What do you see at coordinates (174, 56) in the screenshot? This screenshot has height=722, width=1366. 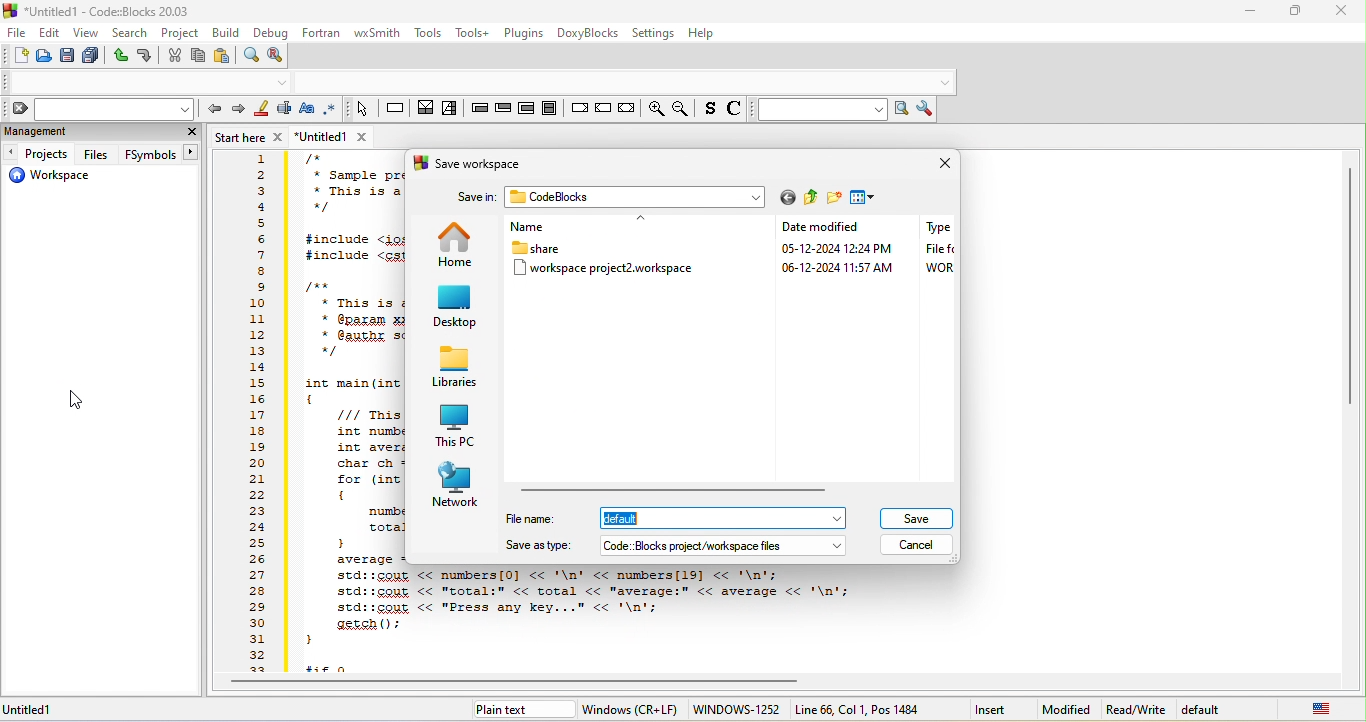 I see `cut` at bounding box center [174, 56].